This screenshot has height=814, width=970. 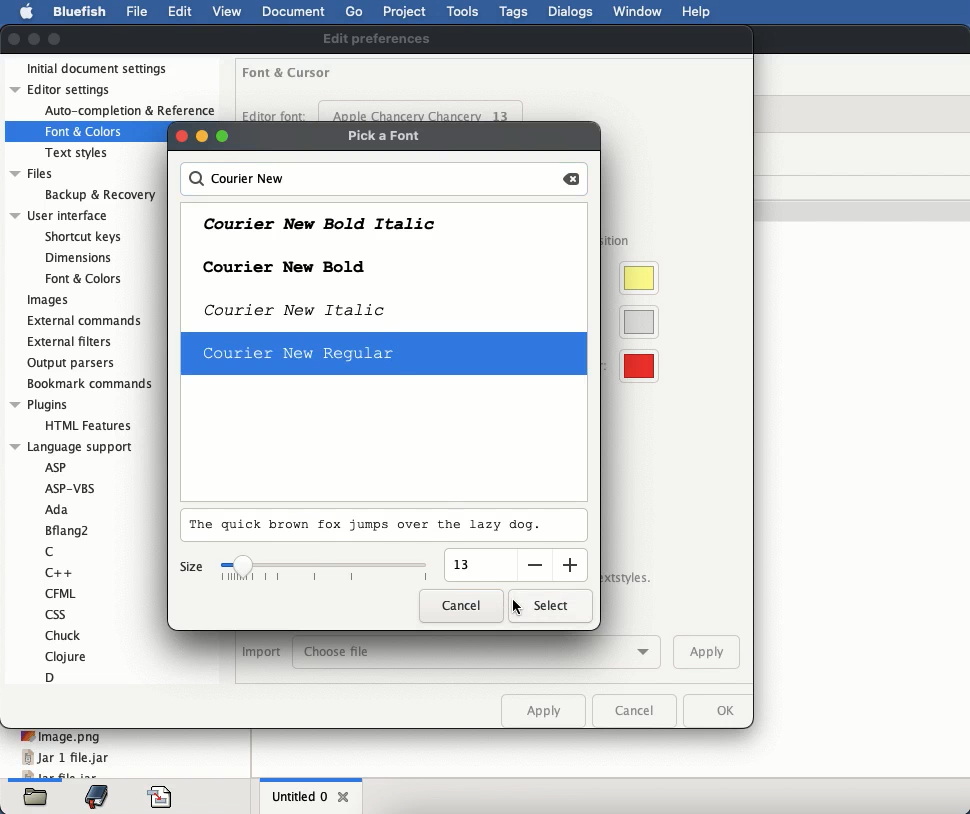 I want to click on tools, so click(x=464, y=12).